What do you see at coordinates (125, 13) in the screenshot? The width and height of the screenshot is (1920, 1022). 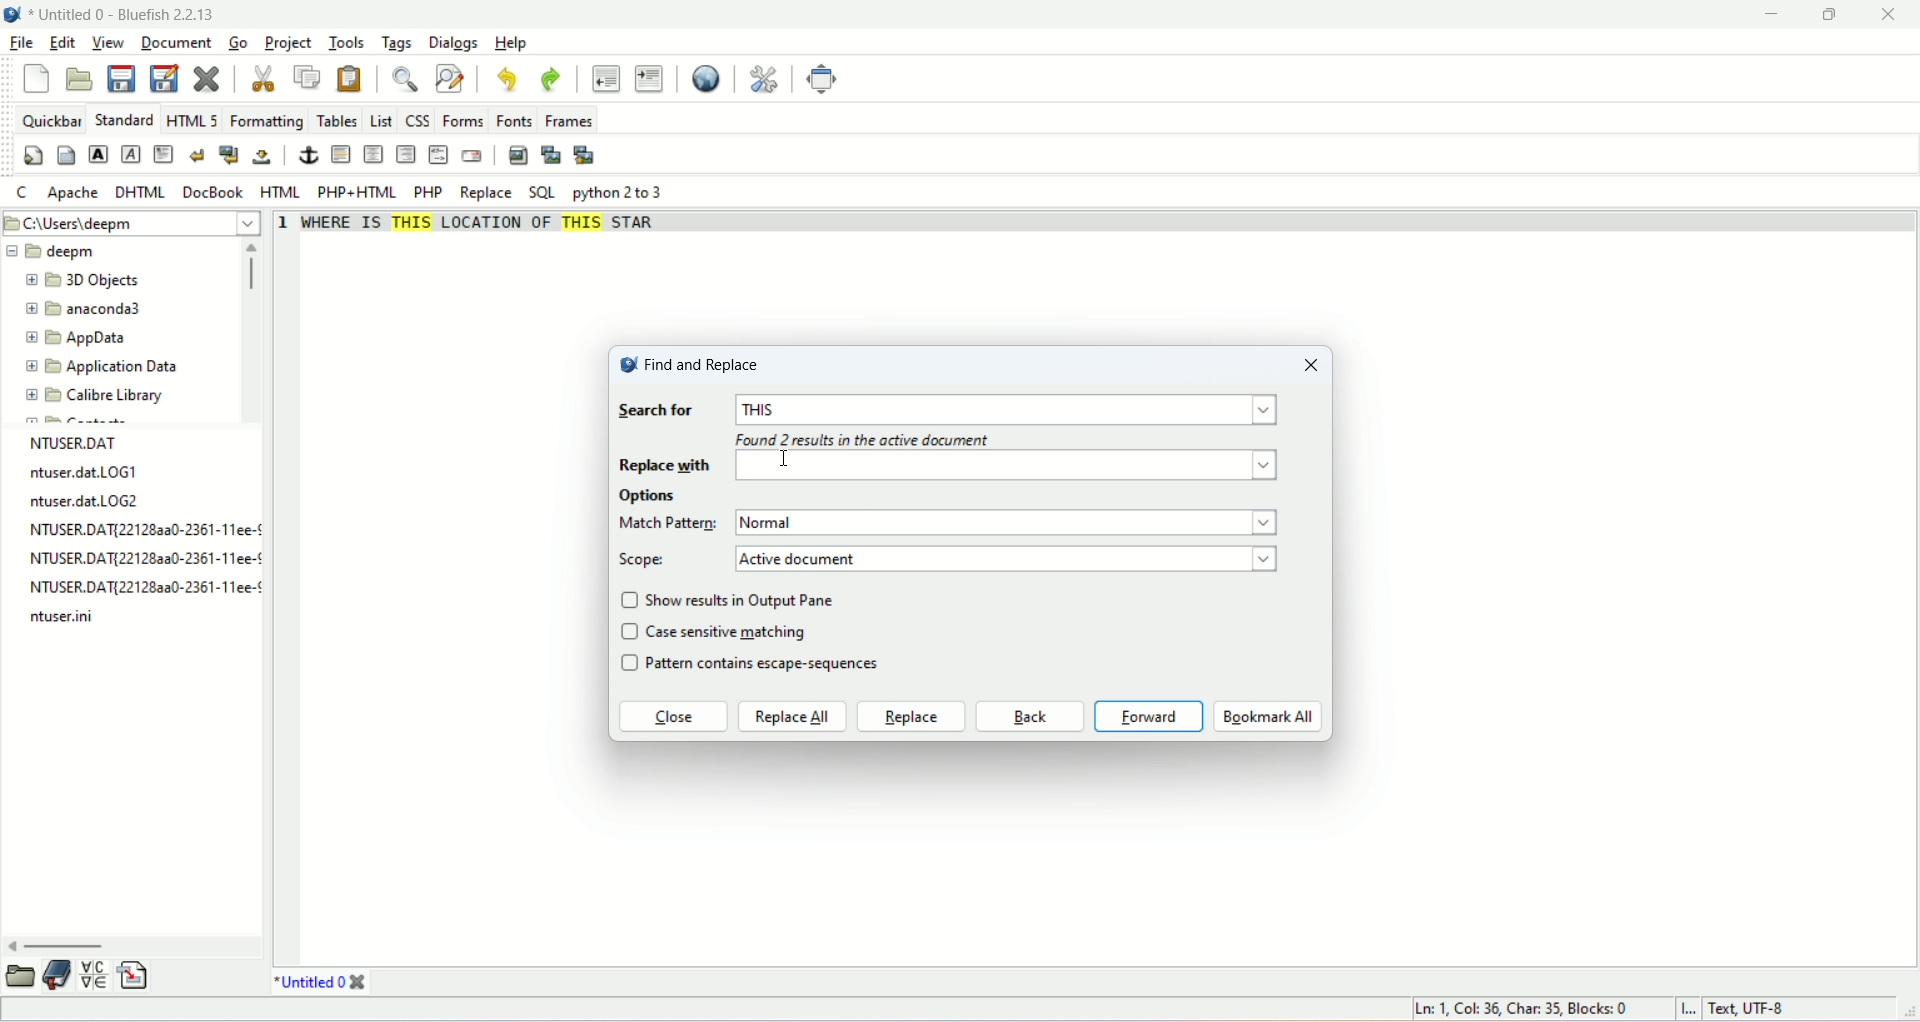 I see `Untiled 0 -Bluefish 2.2.13` at bounding box center [125, 13].